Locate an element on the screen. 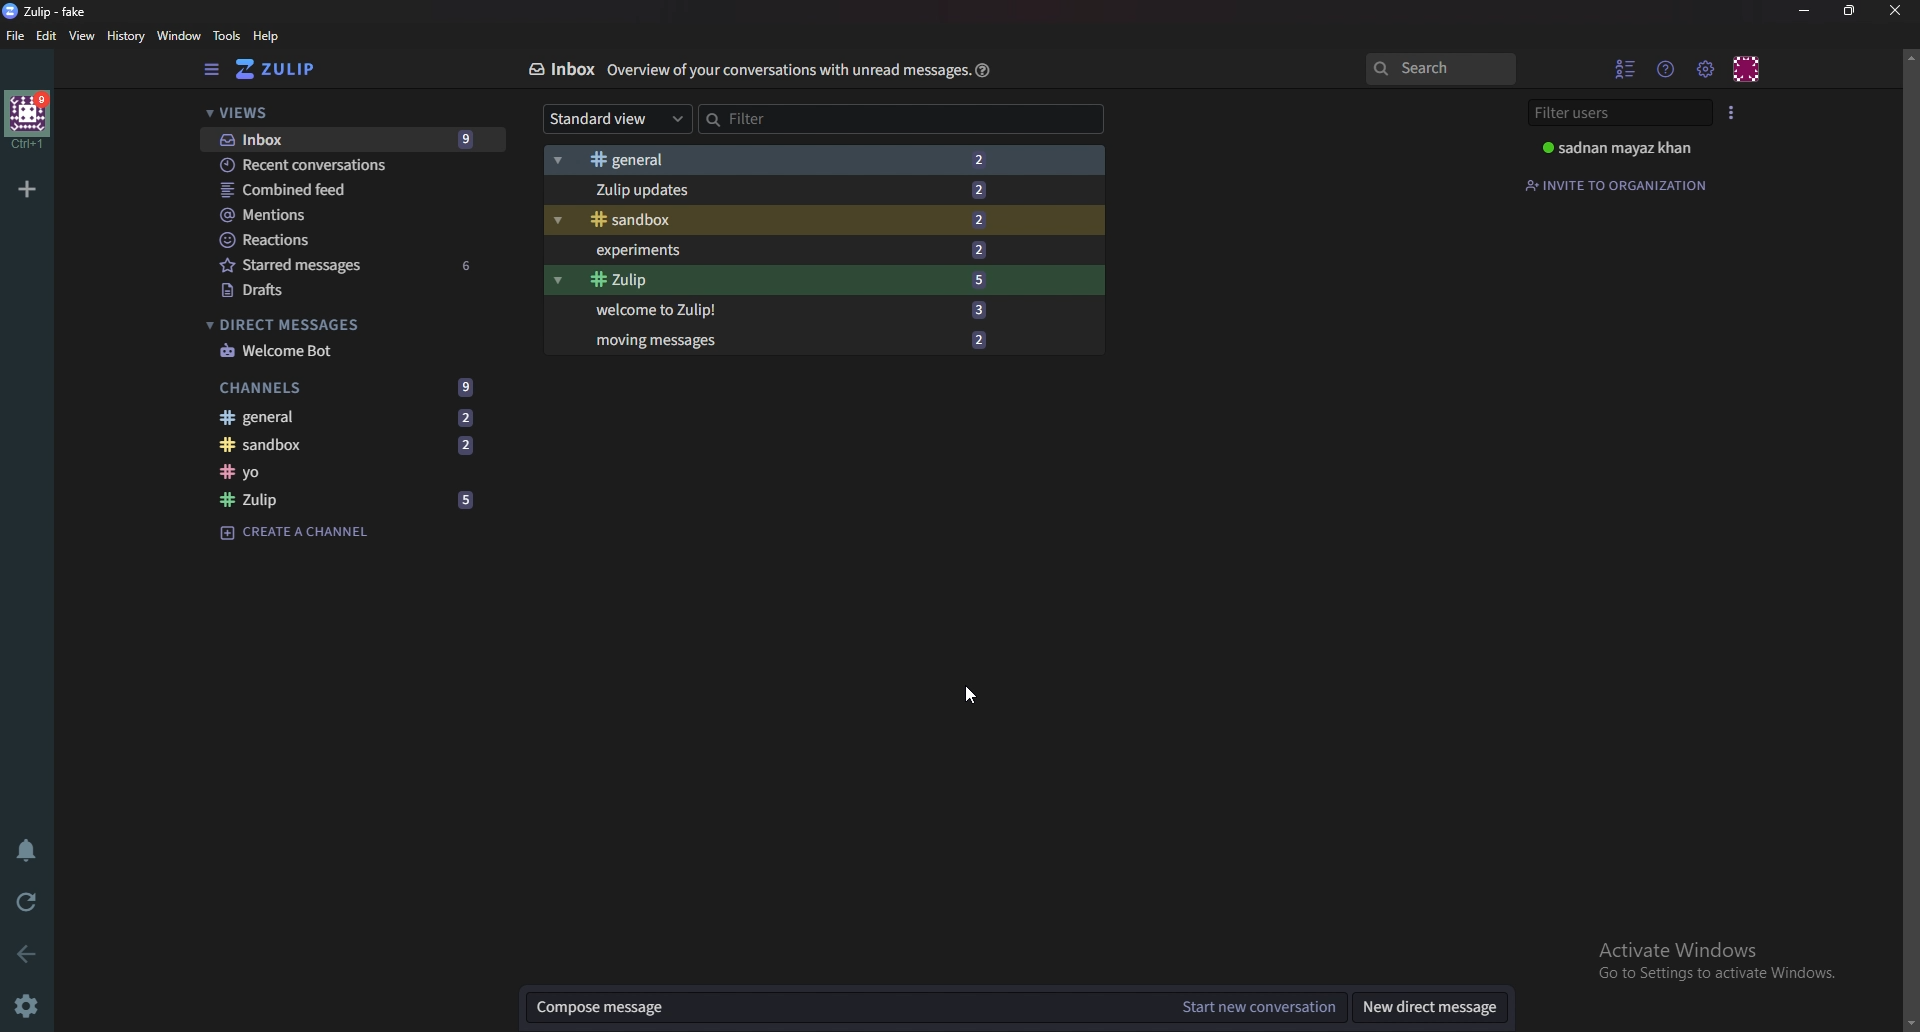 Image resolution: width=1920 pixels, height=1032 pixels. Add Workspace is located at coordinates (27, 191).